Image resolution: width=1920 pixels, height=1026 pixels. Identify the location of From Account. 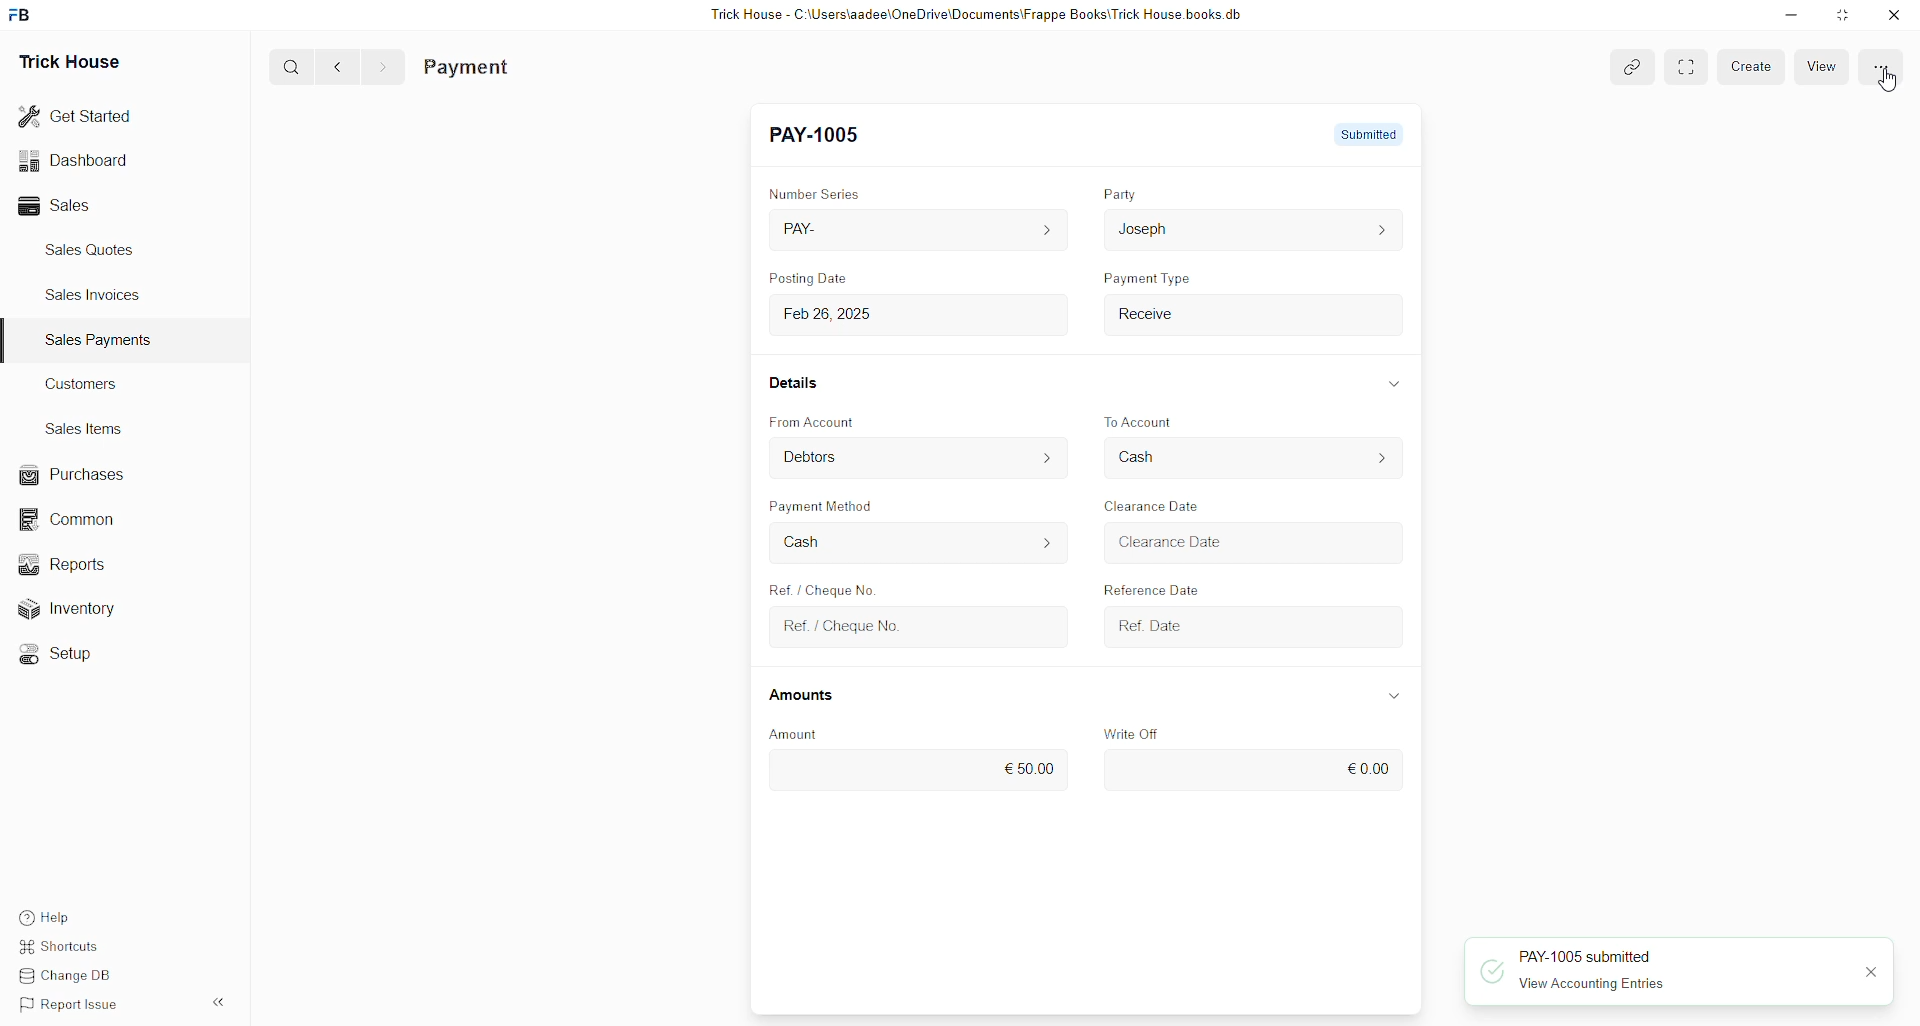
(918, 457).